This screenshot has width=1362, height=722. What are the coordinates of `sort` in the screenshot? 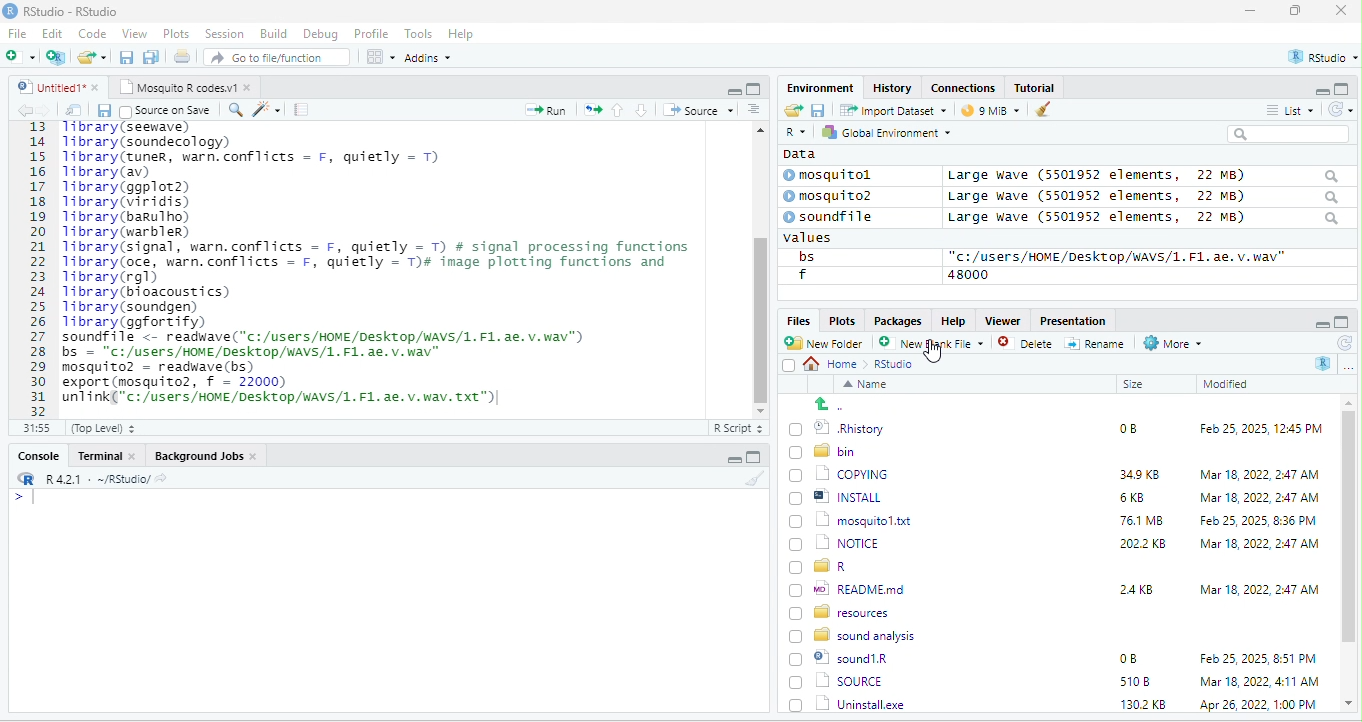 It's located at (753, 108).